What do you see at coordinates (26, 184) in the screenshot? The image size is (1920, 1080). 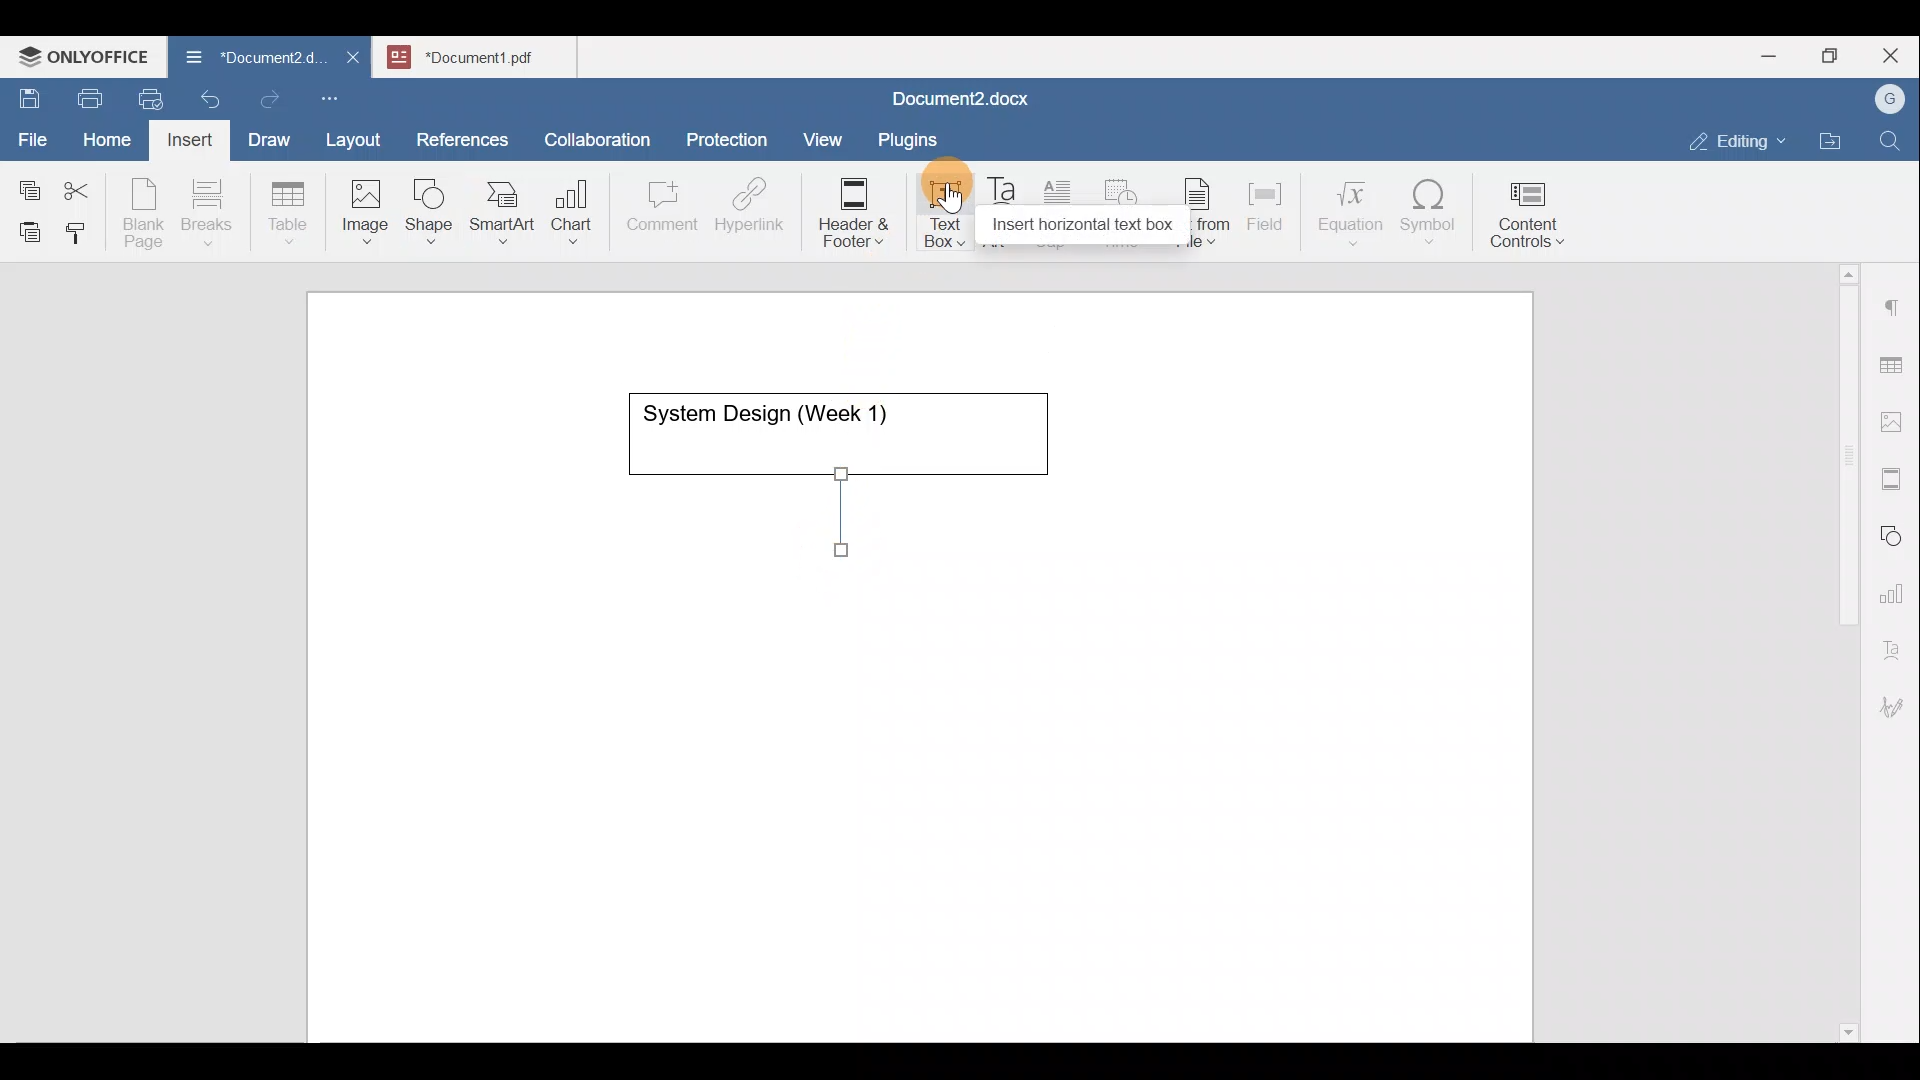 I see `Copy` at bounding box center [26, 184].